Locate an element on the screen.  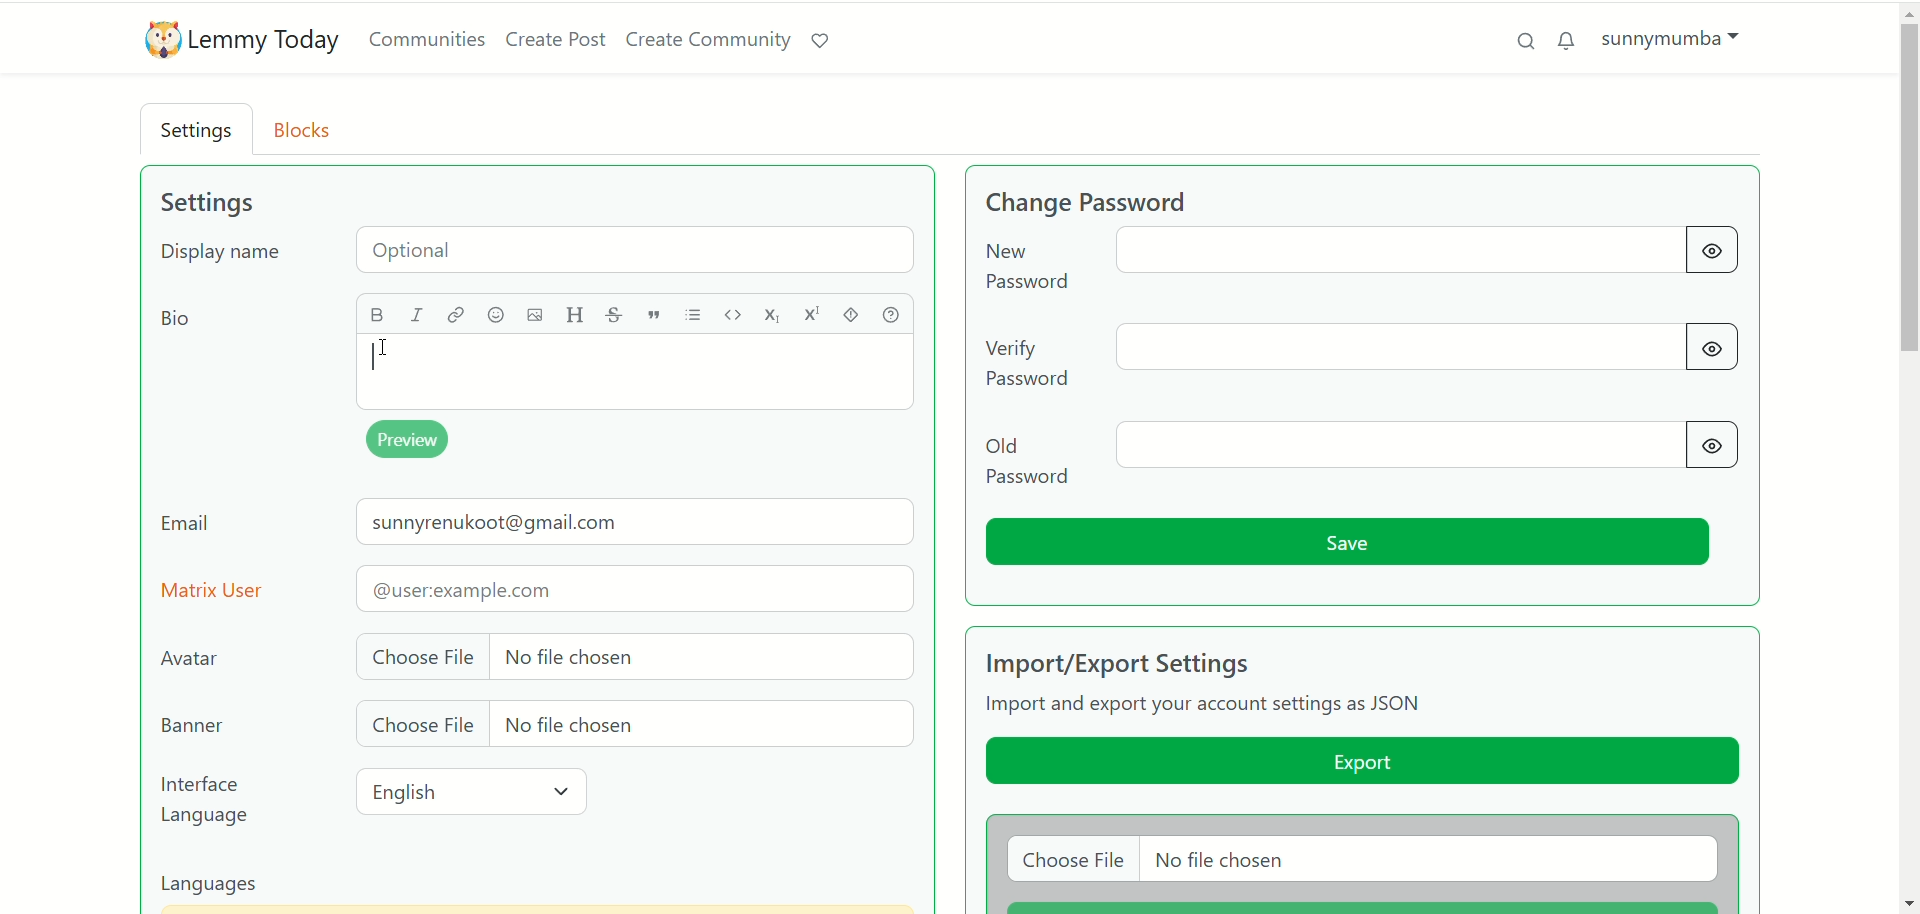
choose file is located at coordinates (632, 655).